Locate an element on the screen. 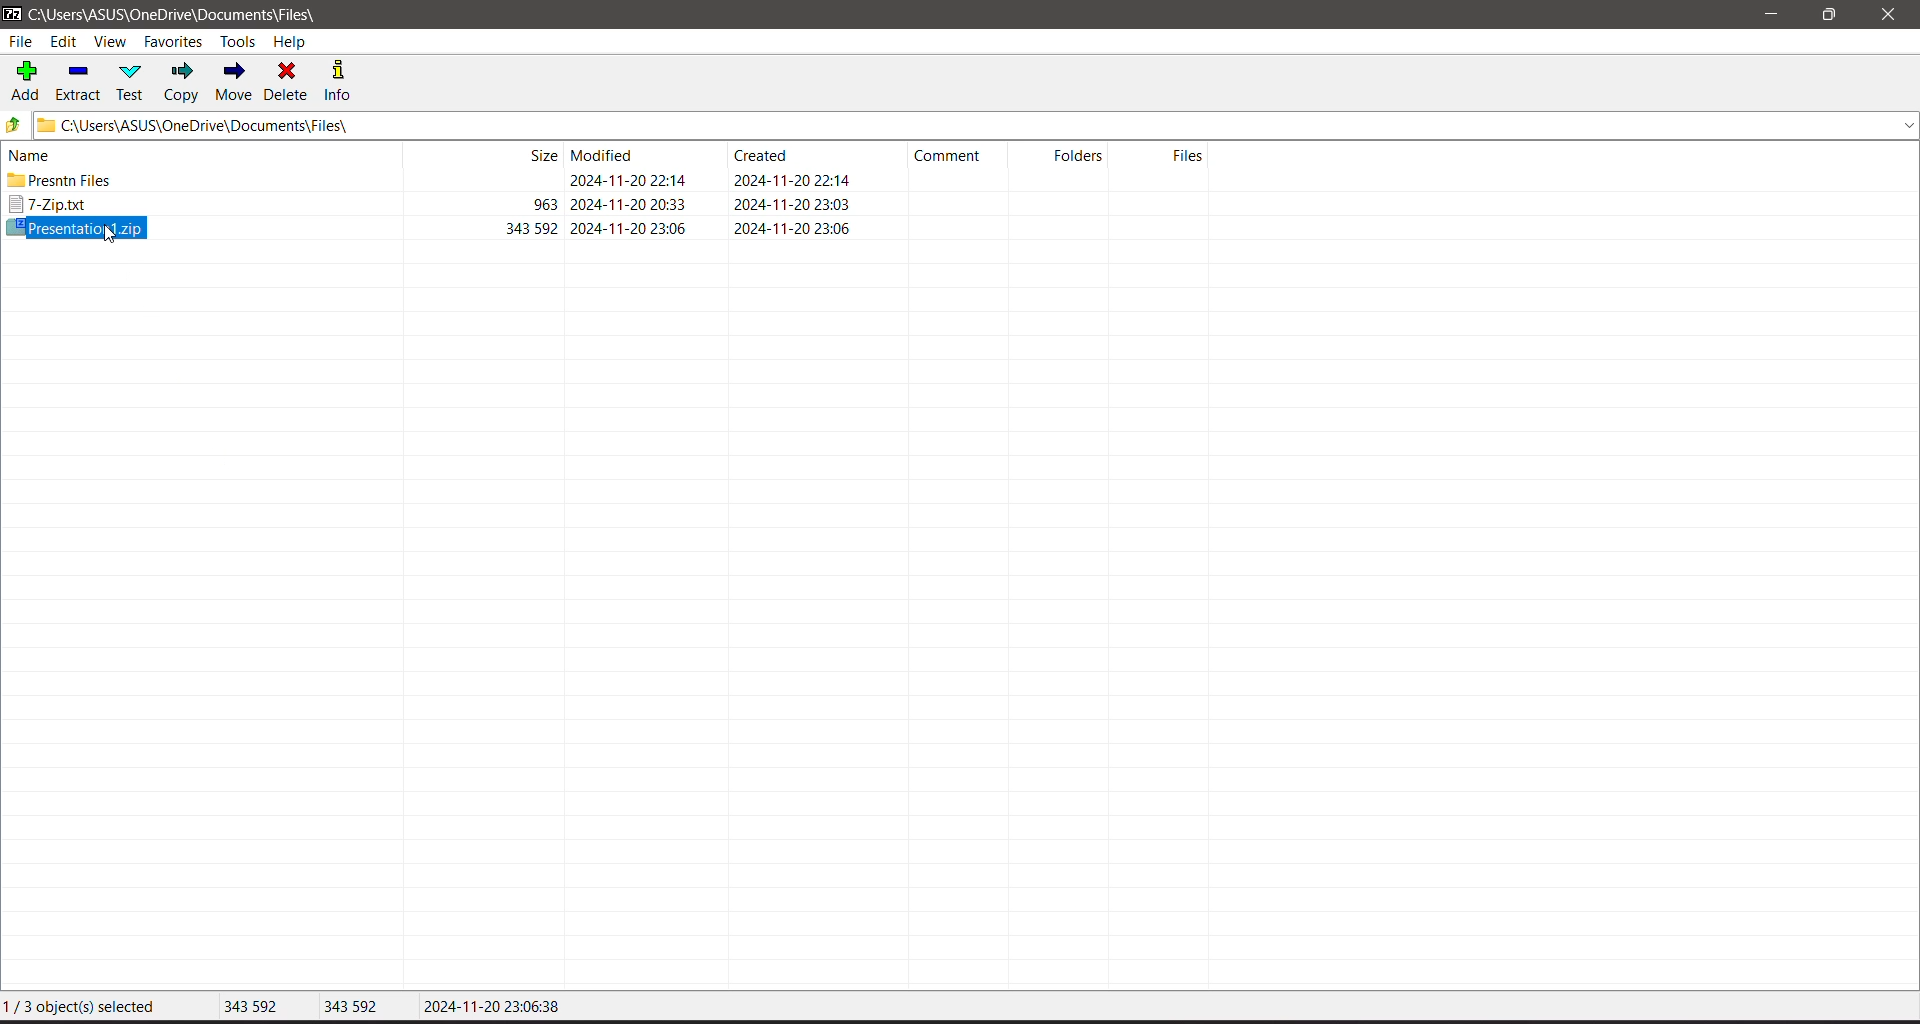 This screenshot has width=1920, height=1024. Move is located at coordinates (234, 82).